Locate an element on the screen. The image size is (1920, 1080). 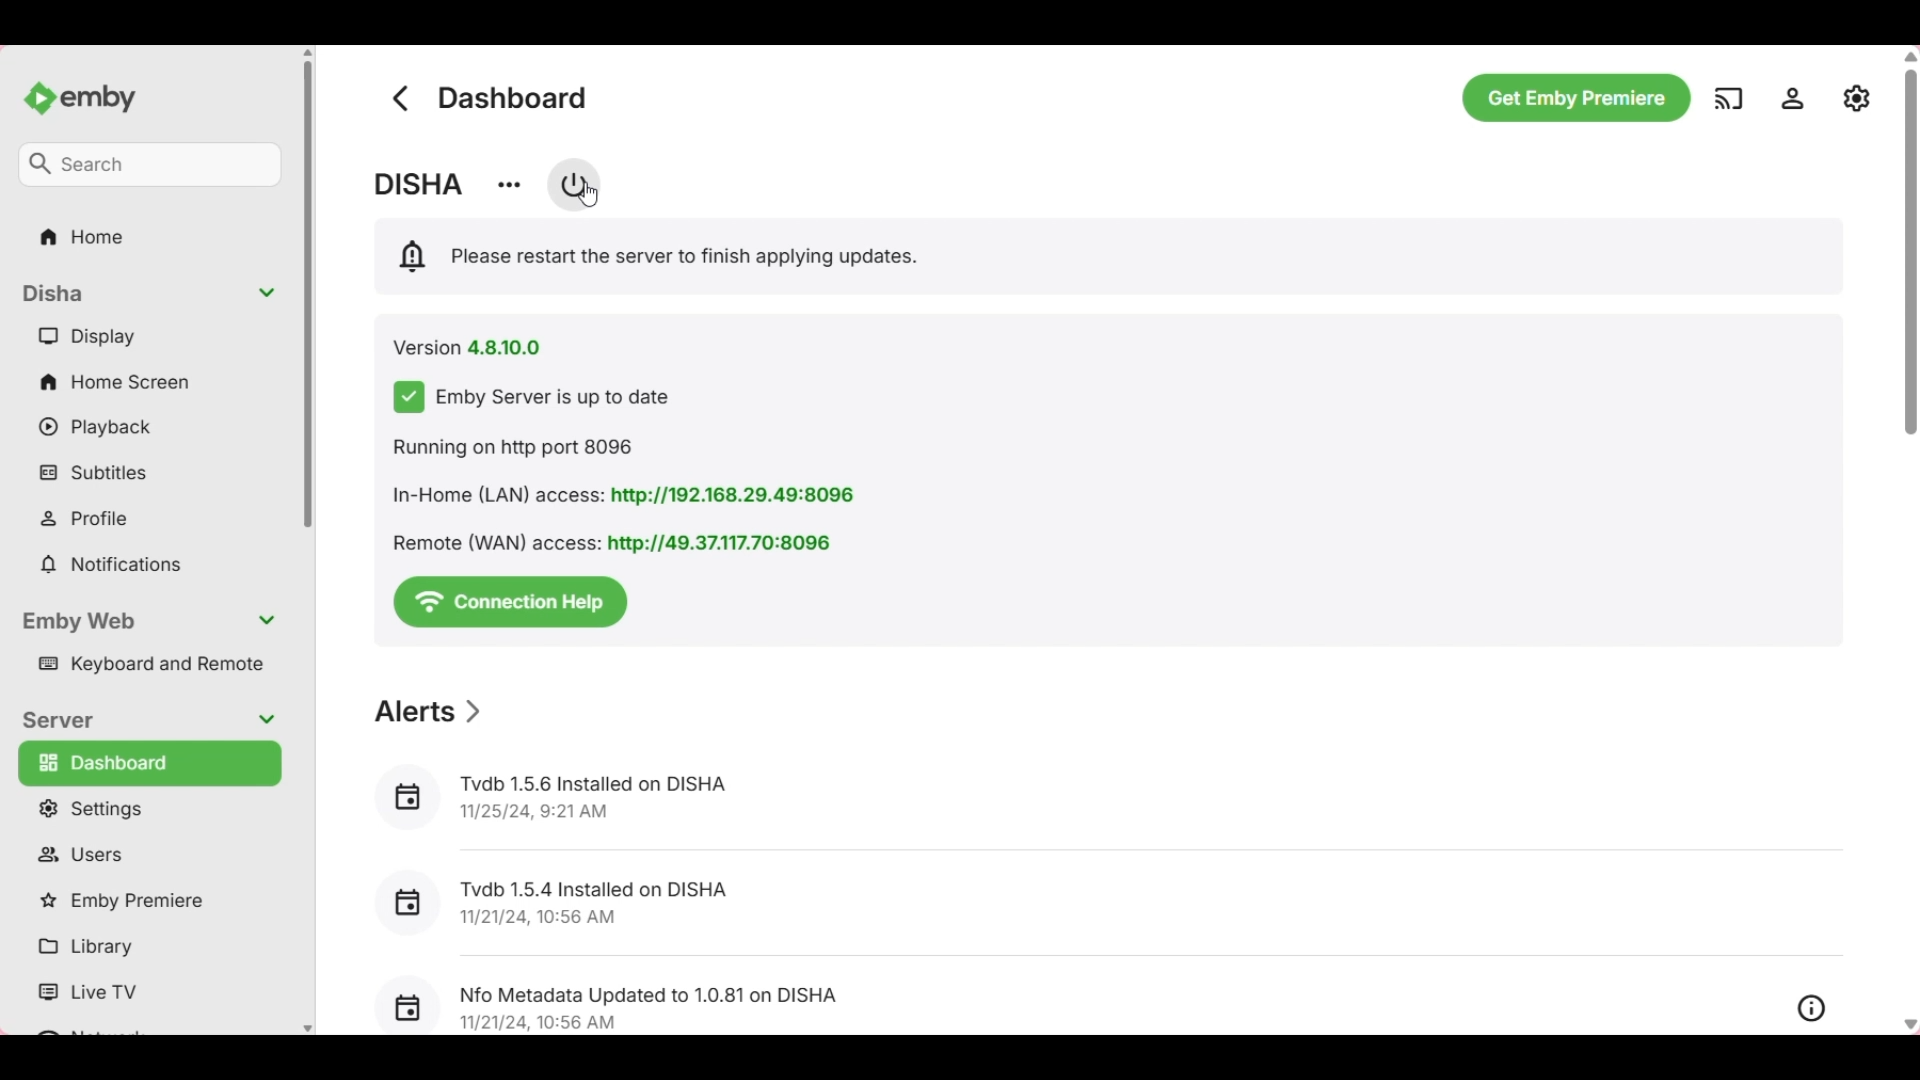
Quick slide to bottom of left panel is located at coordinates (308, 1029).